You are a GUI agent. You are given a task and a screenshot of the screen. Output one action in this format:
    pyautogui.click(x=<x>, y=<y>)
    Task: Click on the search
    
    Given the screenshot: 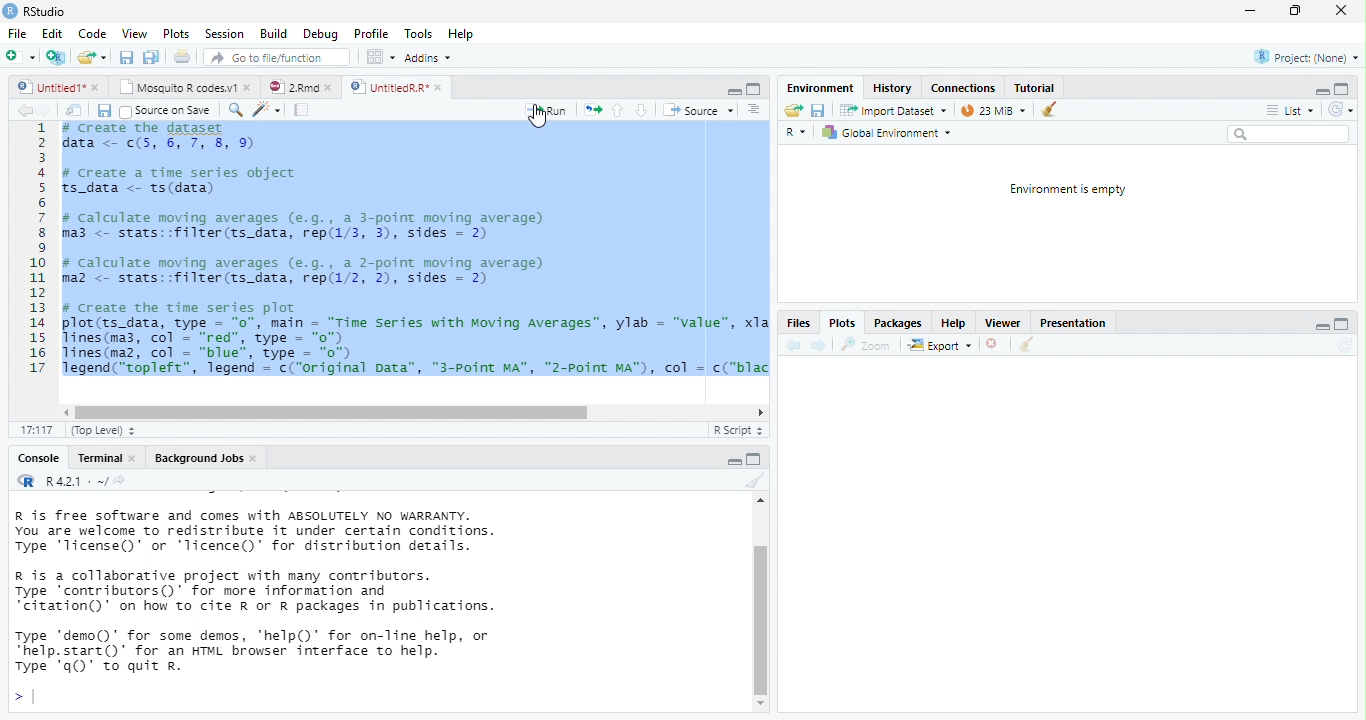 What is the action you would take?
    pyautogui.click(x=233, y=110)
    